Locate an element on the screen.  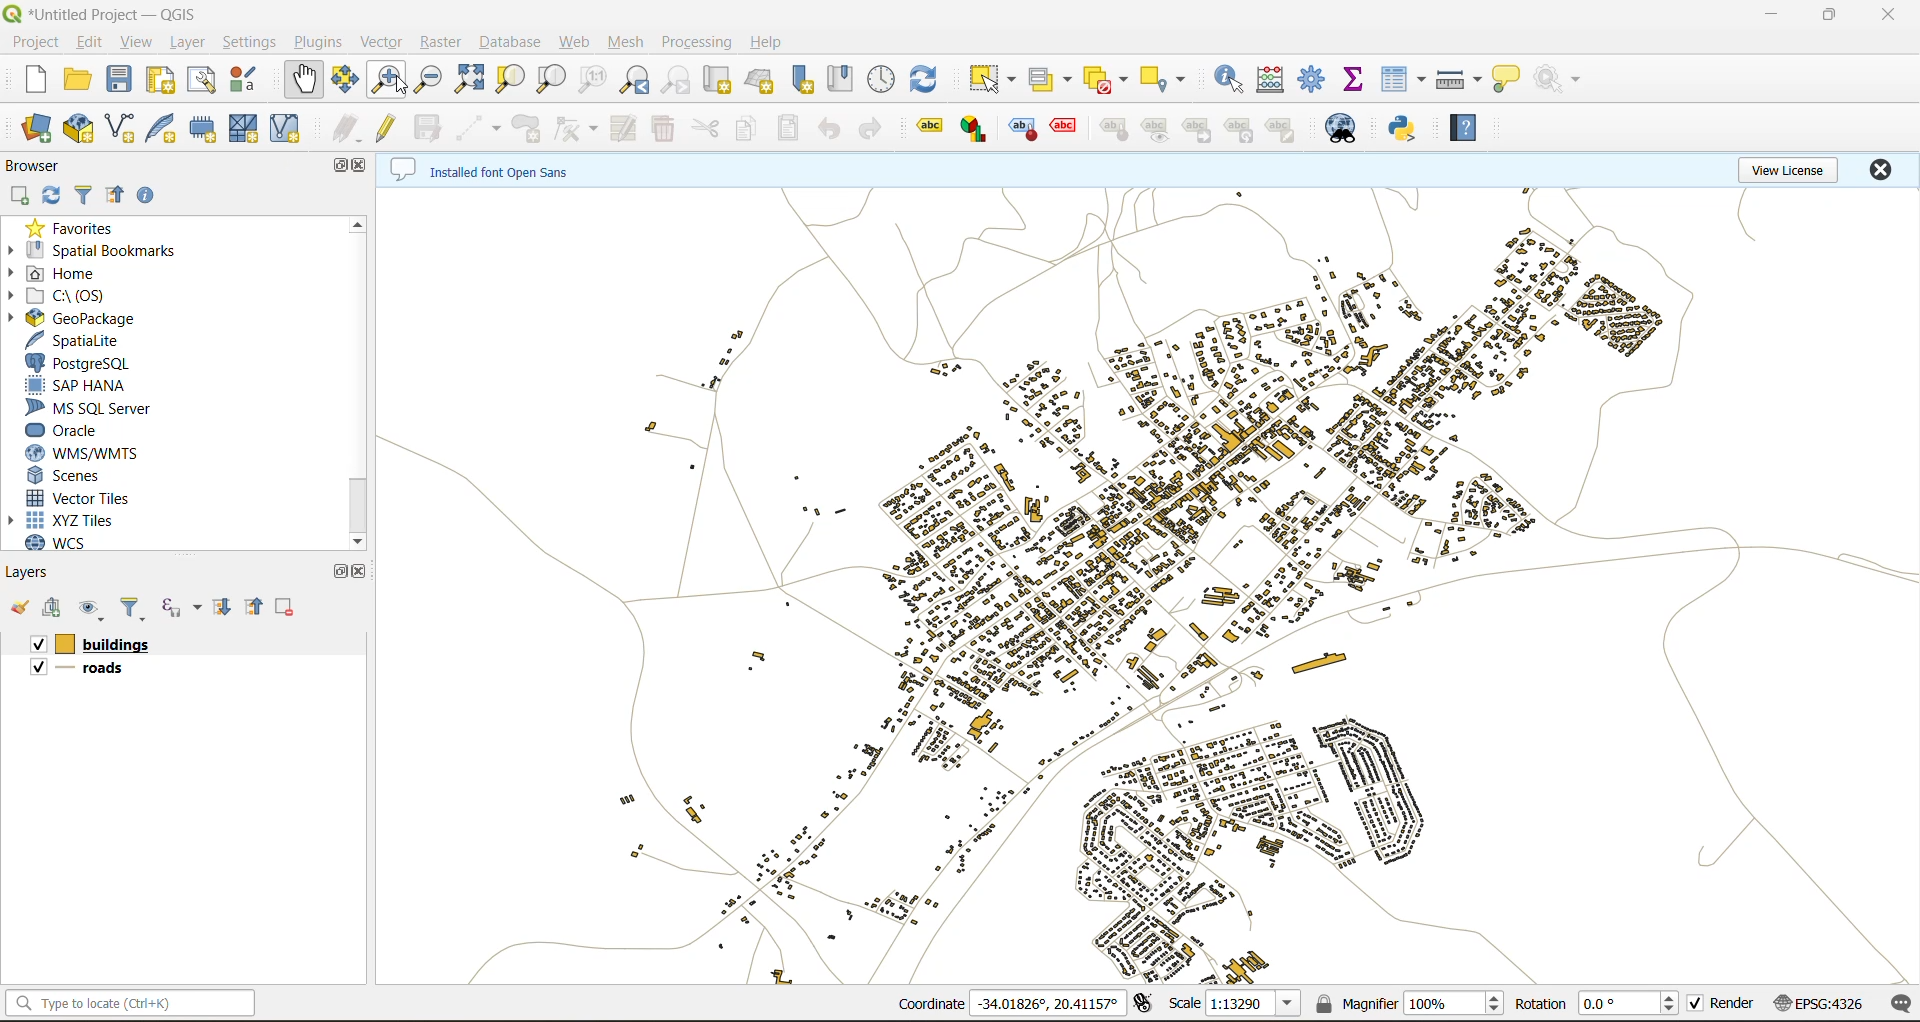
vector is located at coordinates (381, 43).